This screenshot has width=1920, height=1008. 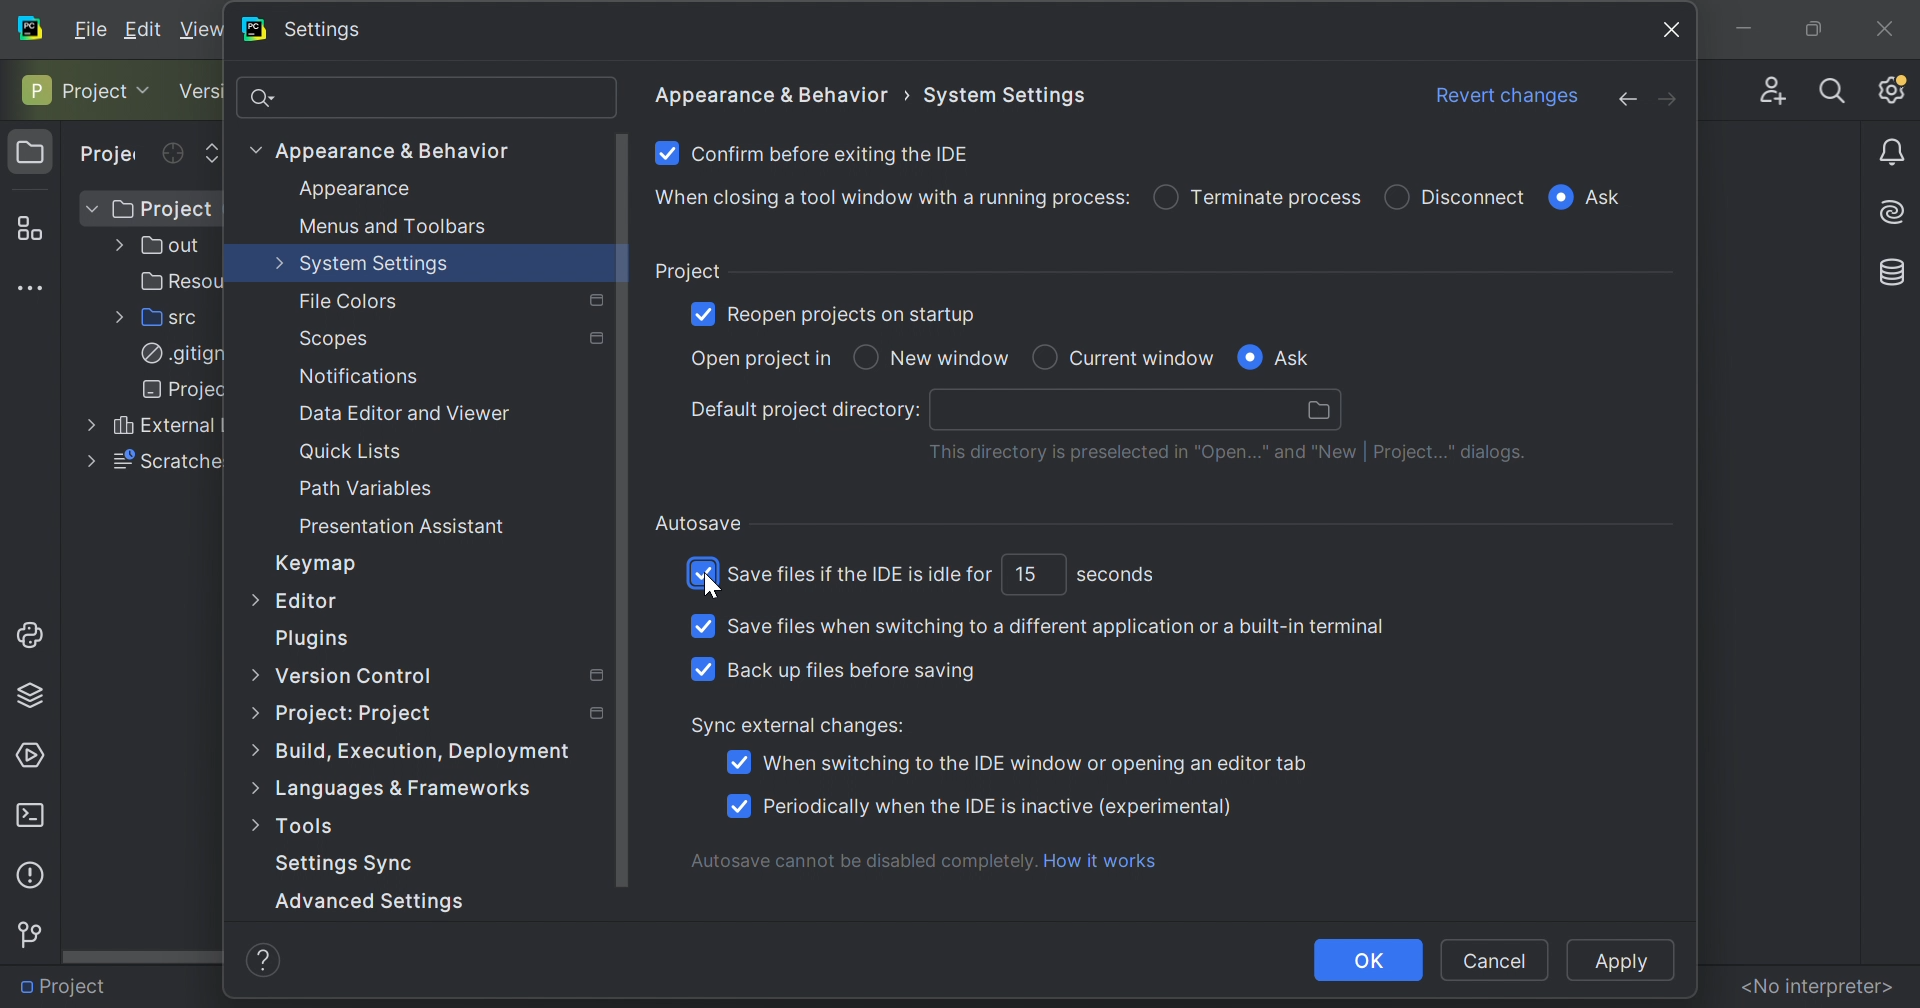 What do you see at coordinates (1674, 28) in the screenshot?
I see `Close` at bounding box center [1674, 28].